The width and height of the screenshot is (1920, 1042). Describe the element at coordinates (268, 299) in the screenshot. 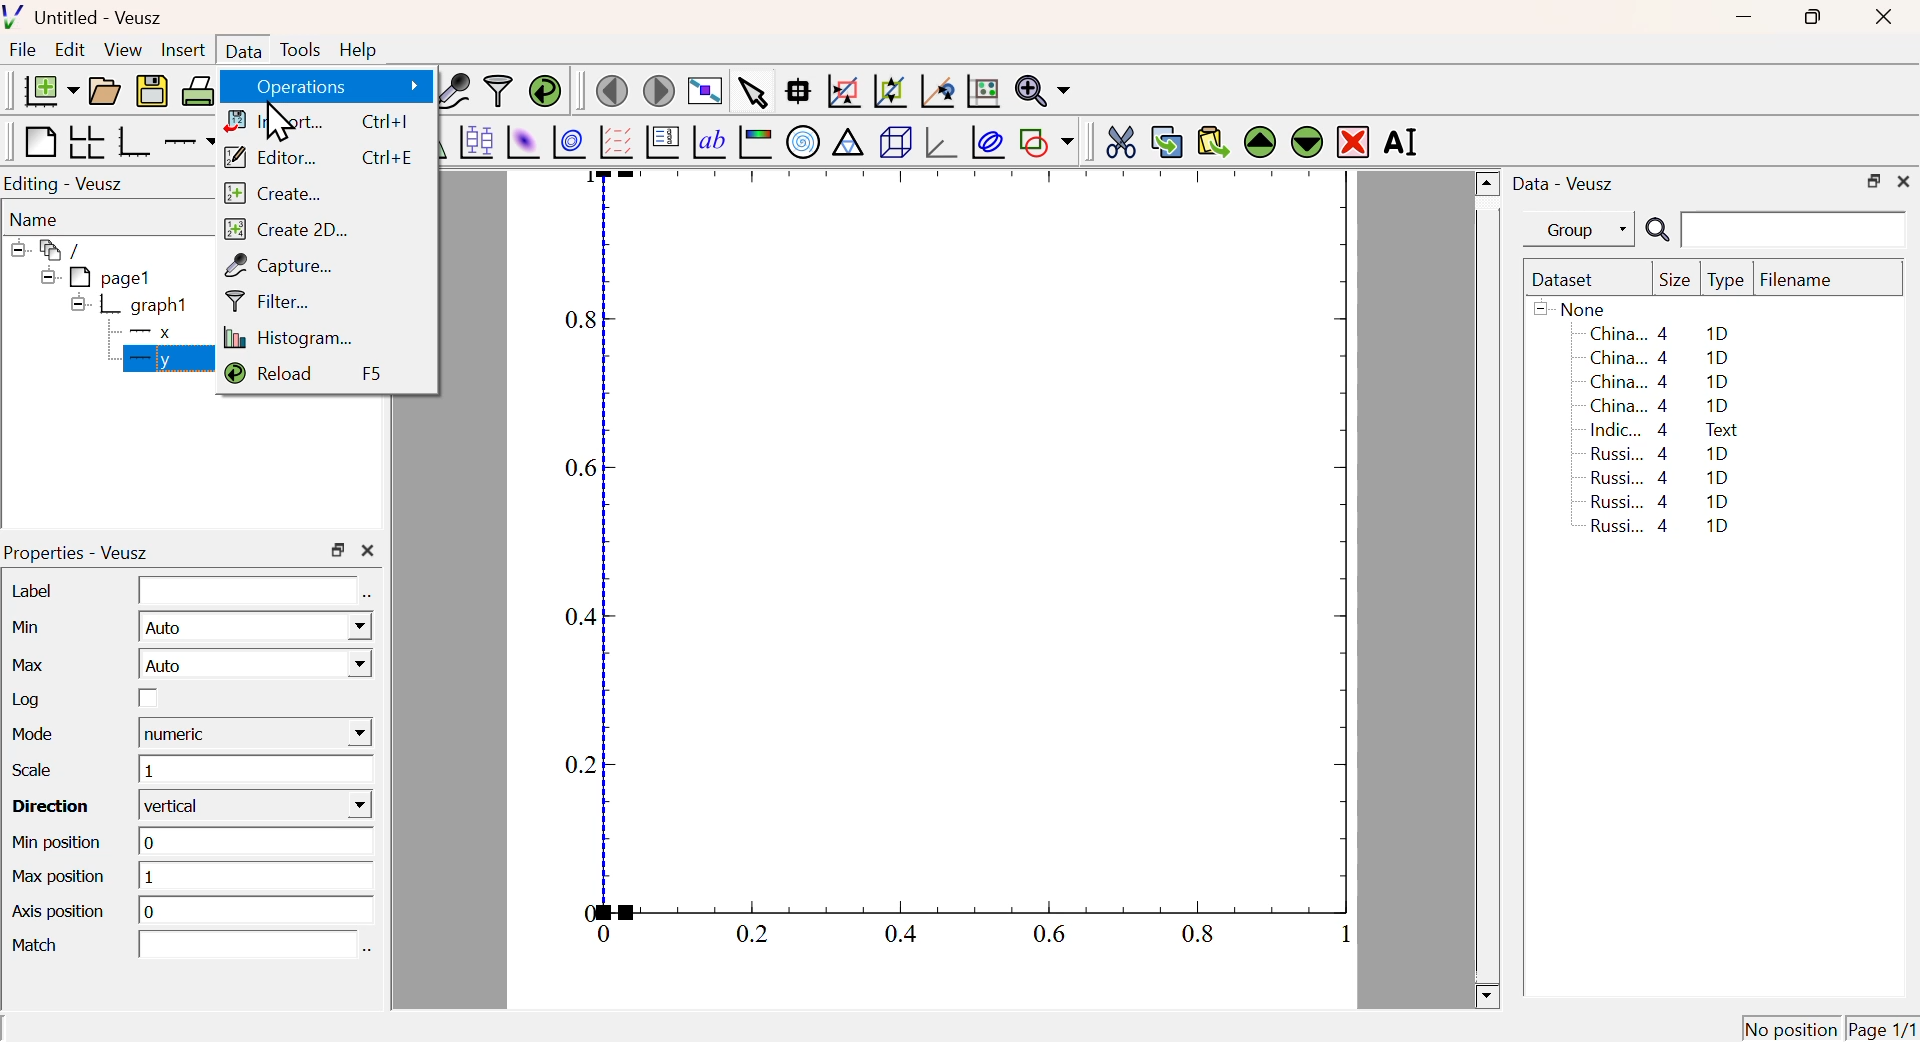

I see `Filter...` at that location.